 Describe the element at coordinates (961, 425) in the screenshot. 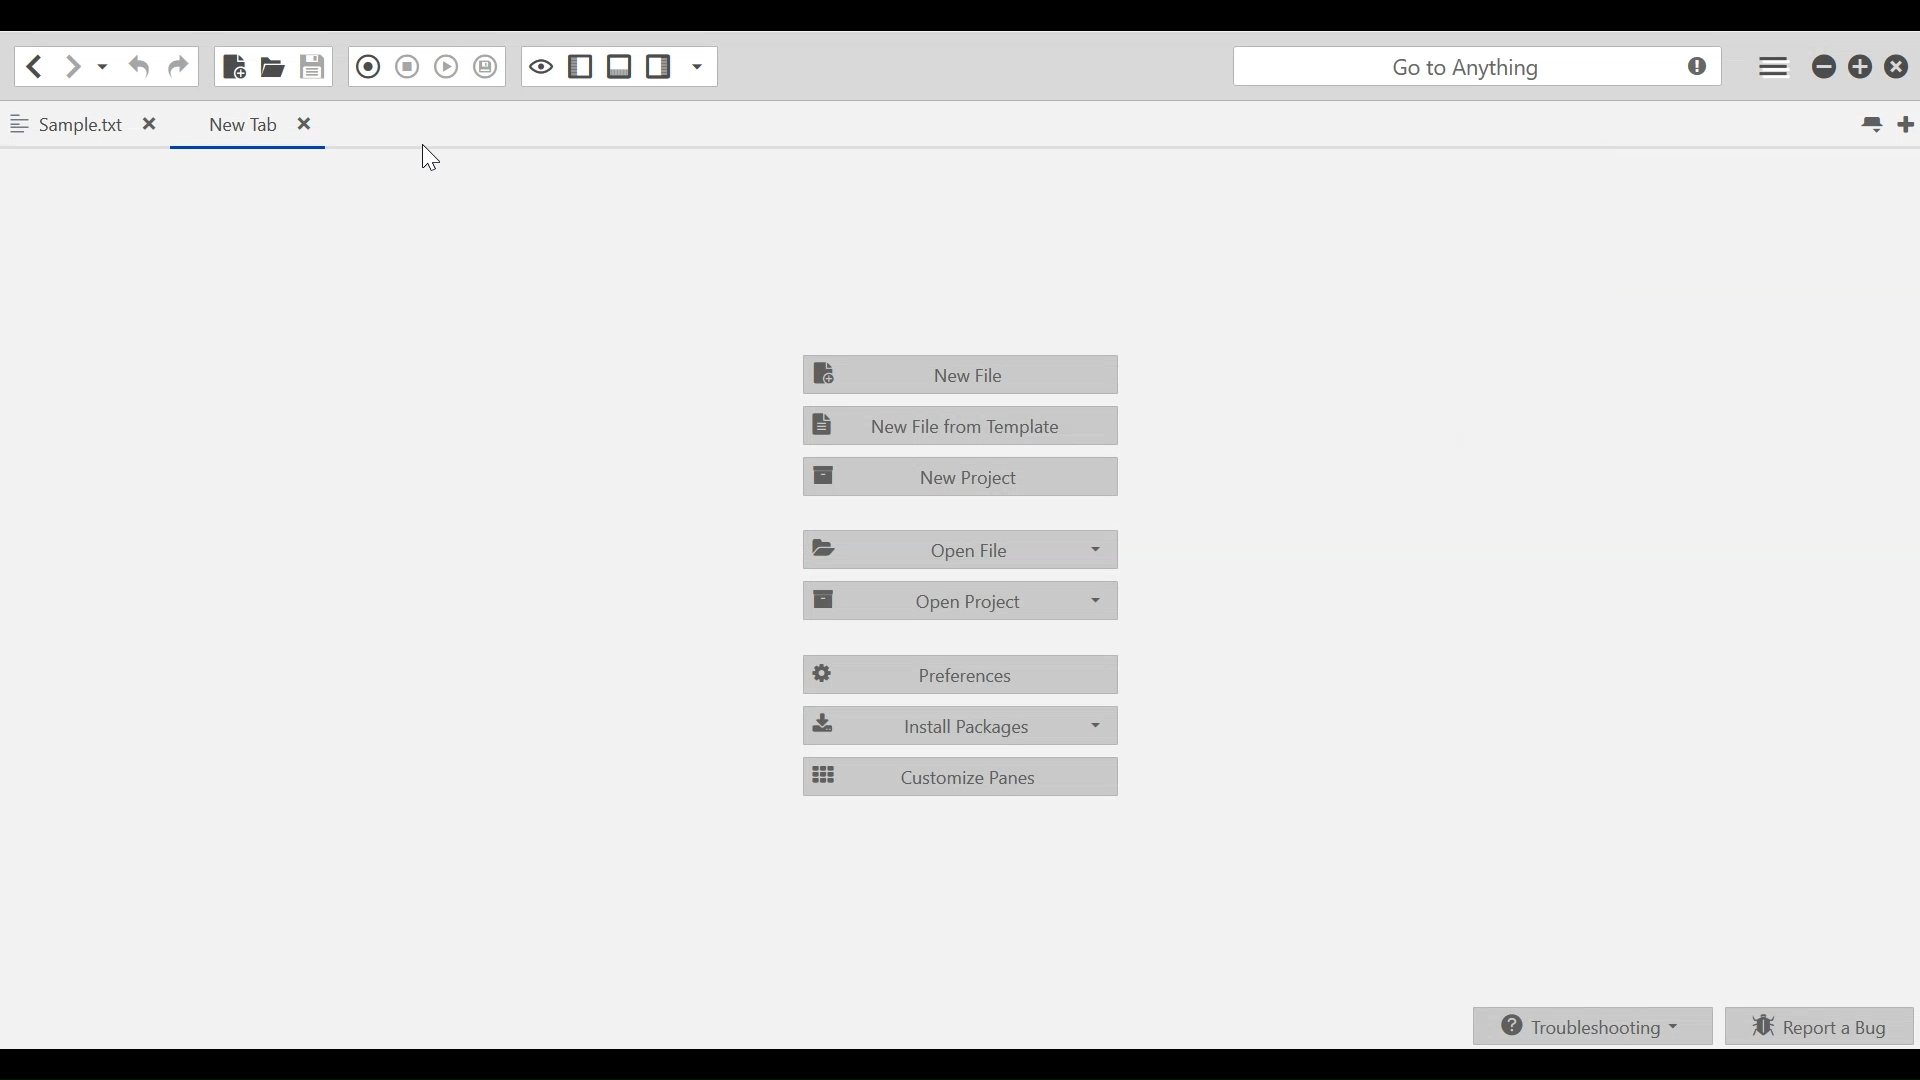

I see `New File from Template` at that location.